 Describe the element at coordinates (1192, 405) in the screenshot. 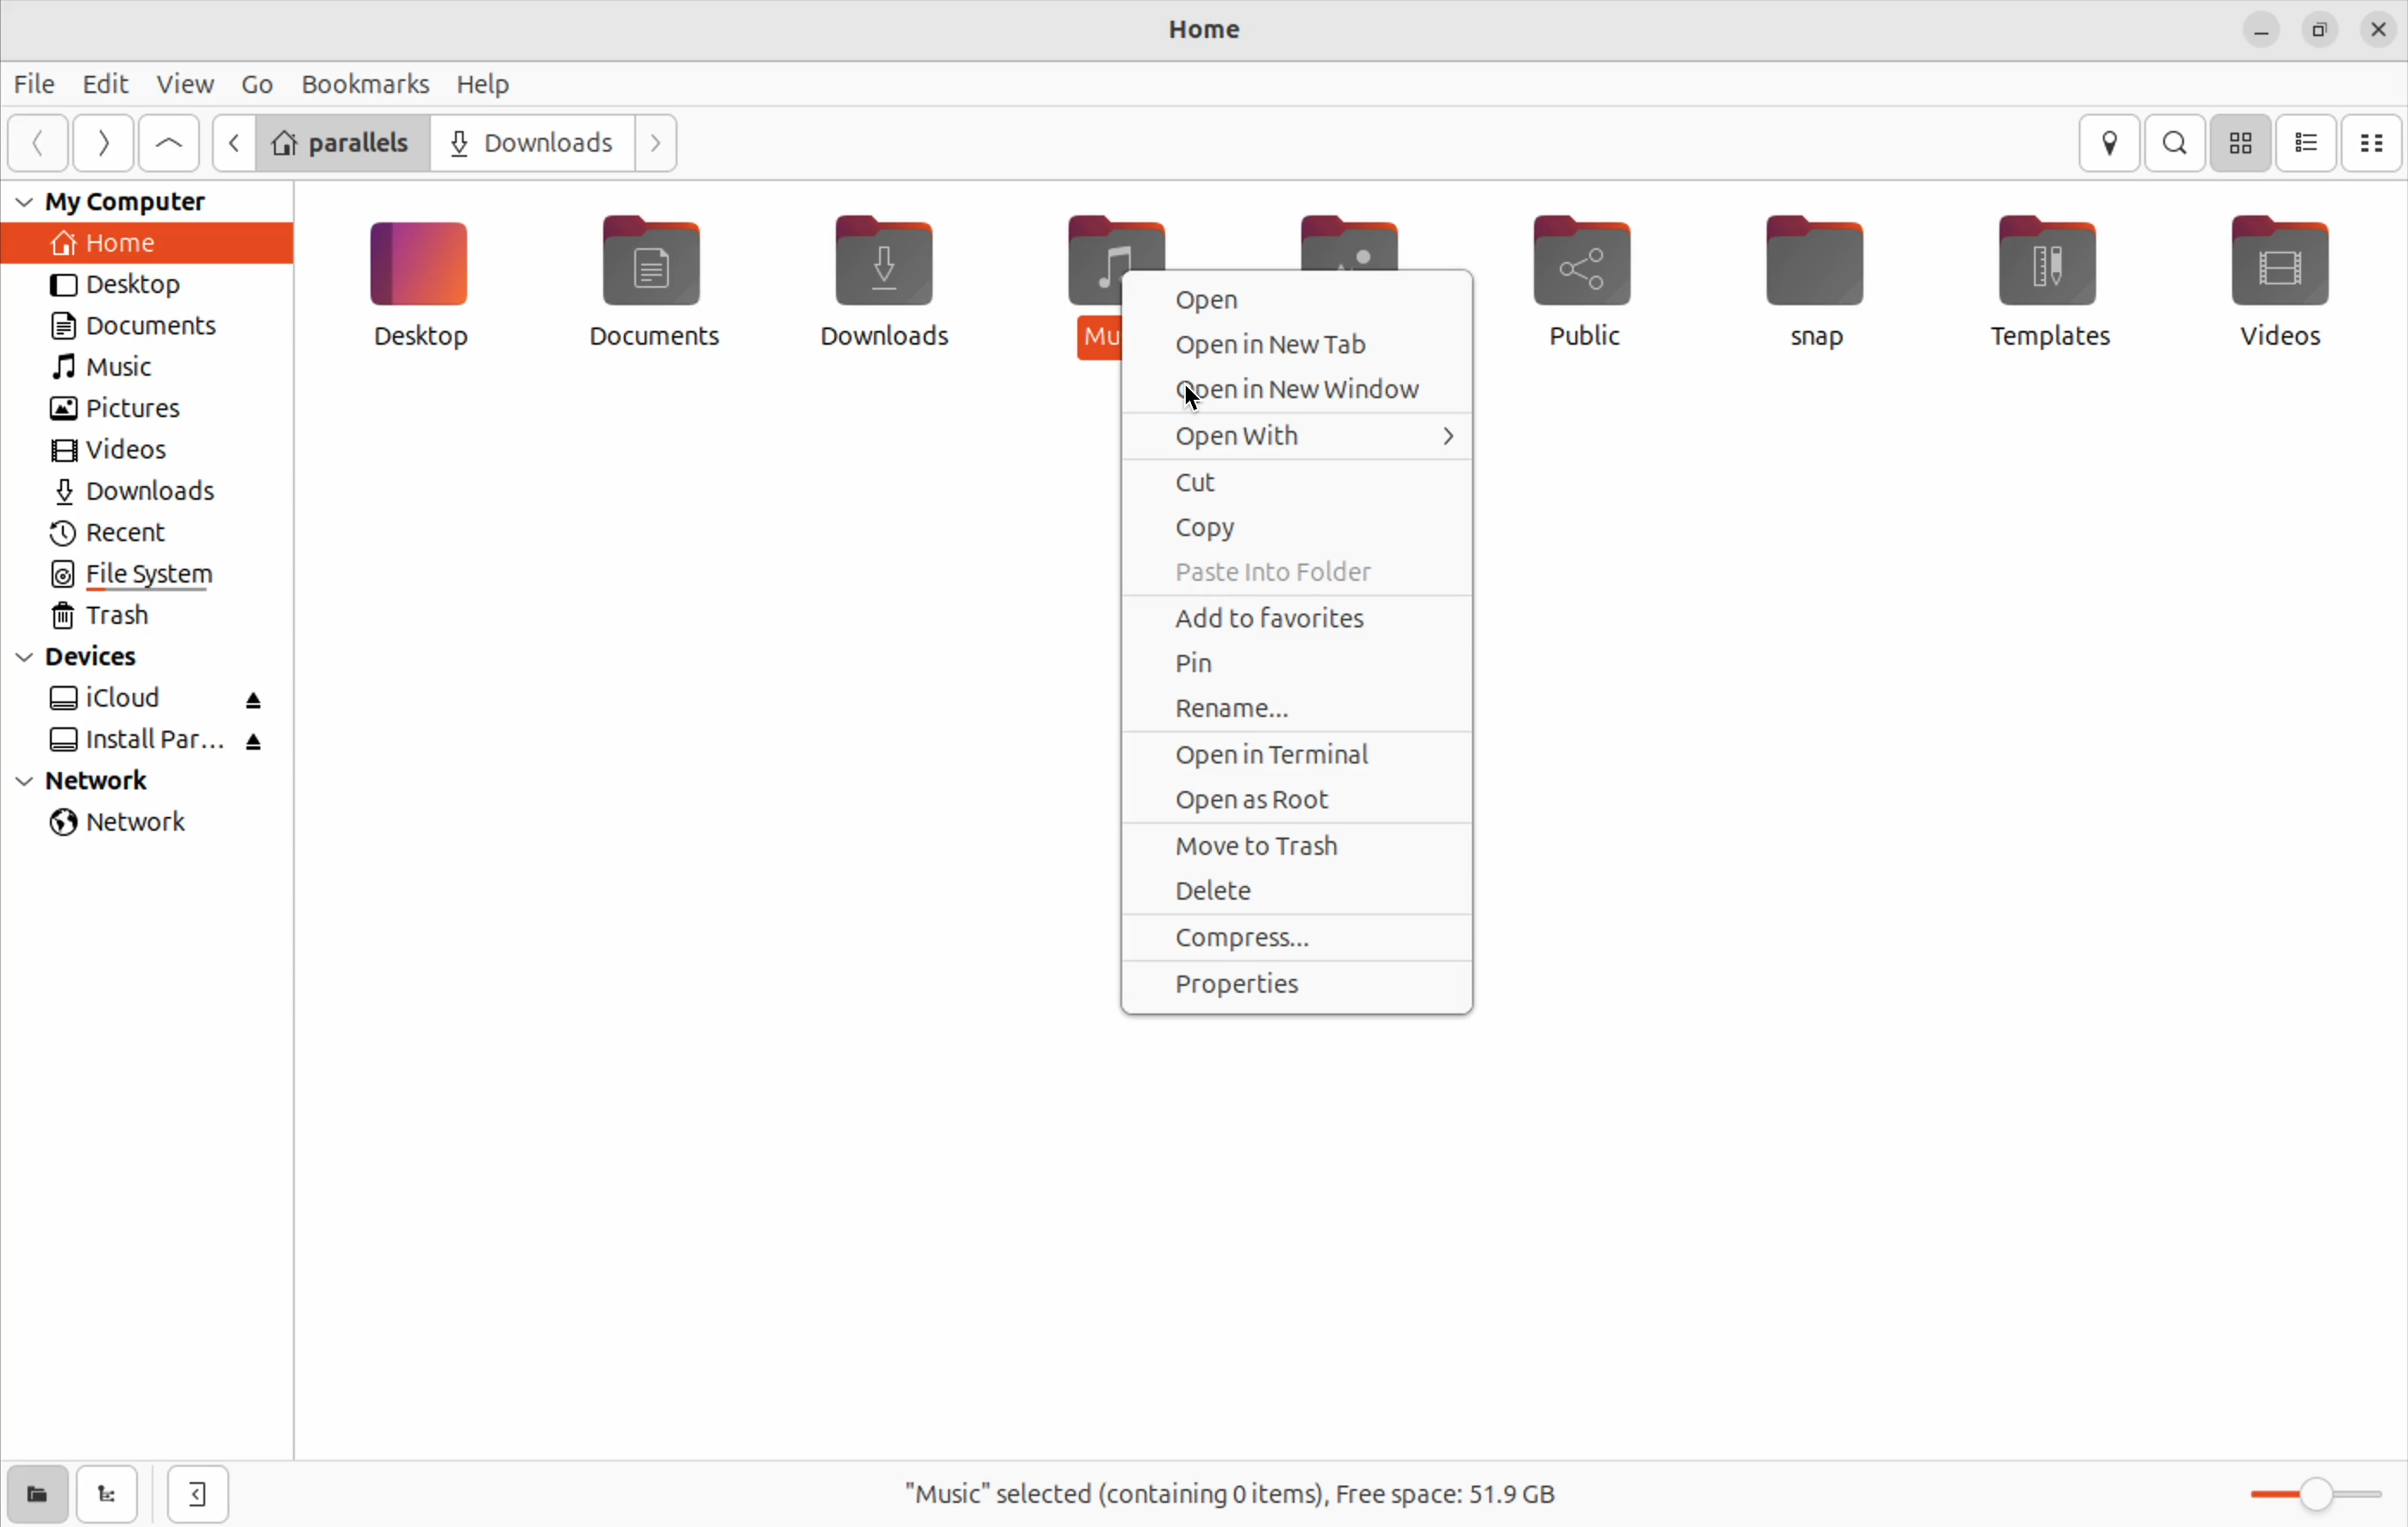

I see `cursor` at that location.